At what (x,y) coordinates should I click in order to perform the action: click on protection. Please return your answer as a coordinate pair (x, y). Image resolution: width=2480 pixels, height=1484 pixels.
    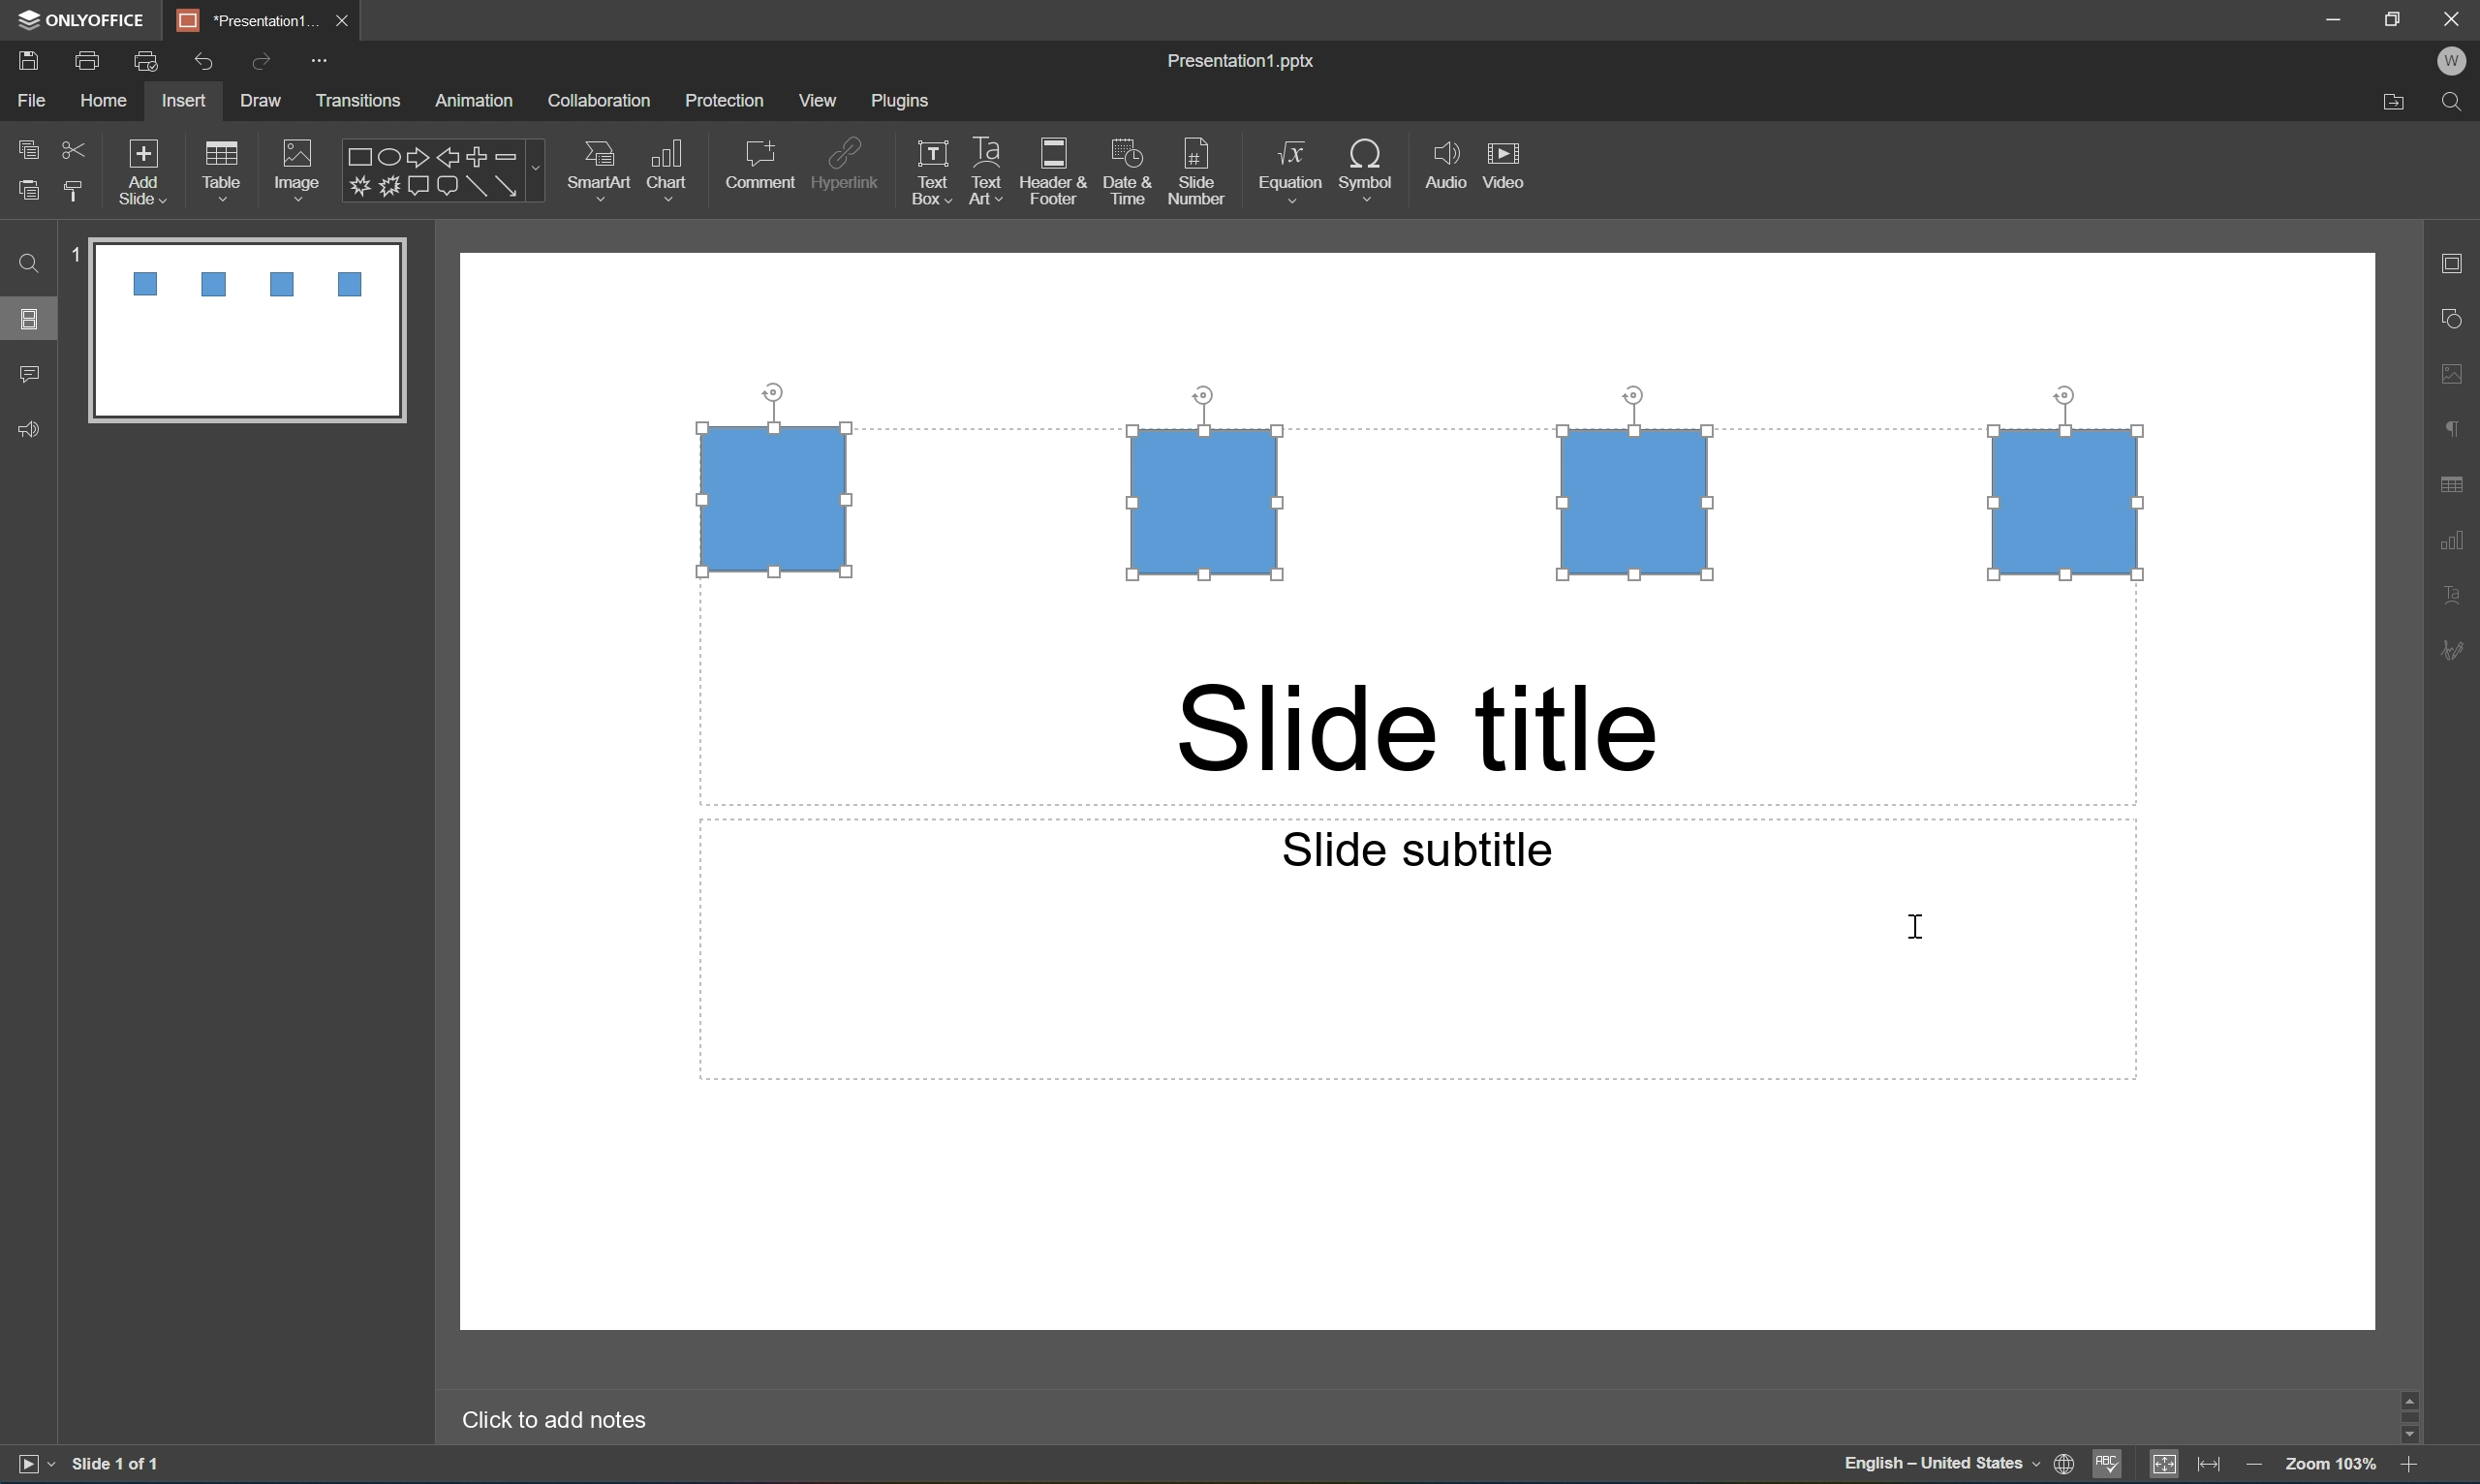
    Looking at the image, I should click on (727, 102).